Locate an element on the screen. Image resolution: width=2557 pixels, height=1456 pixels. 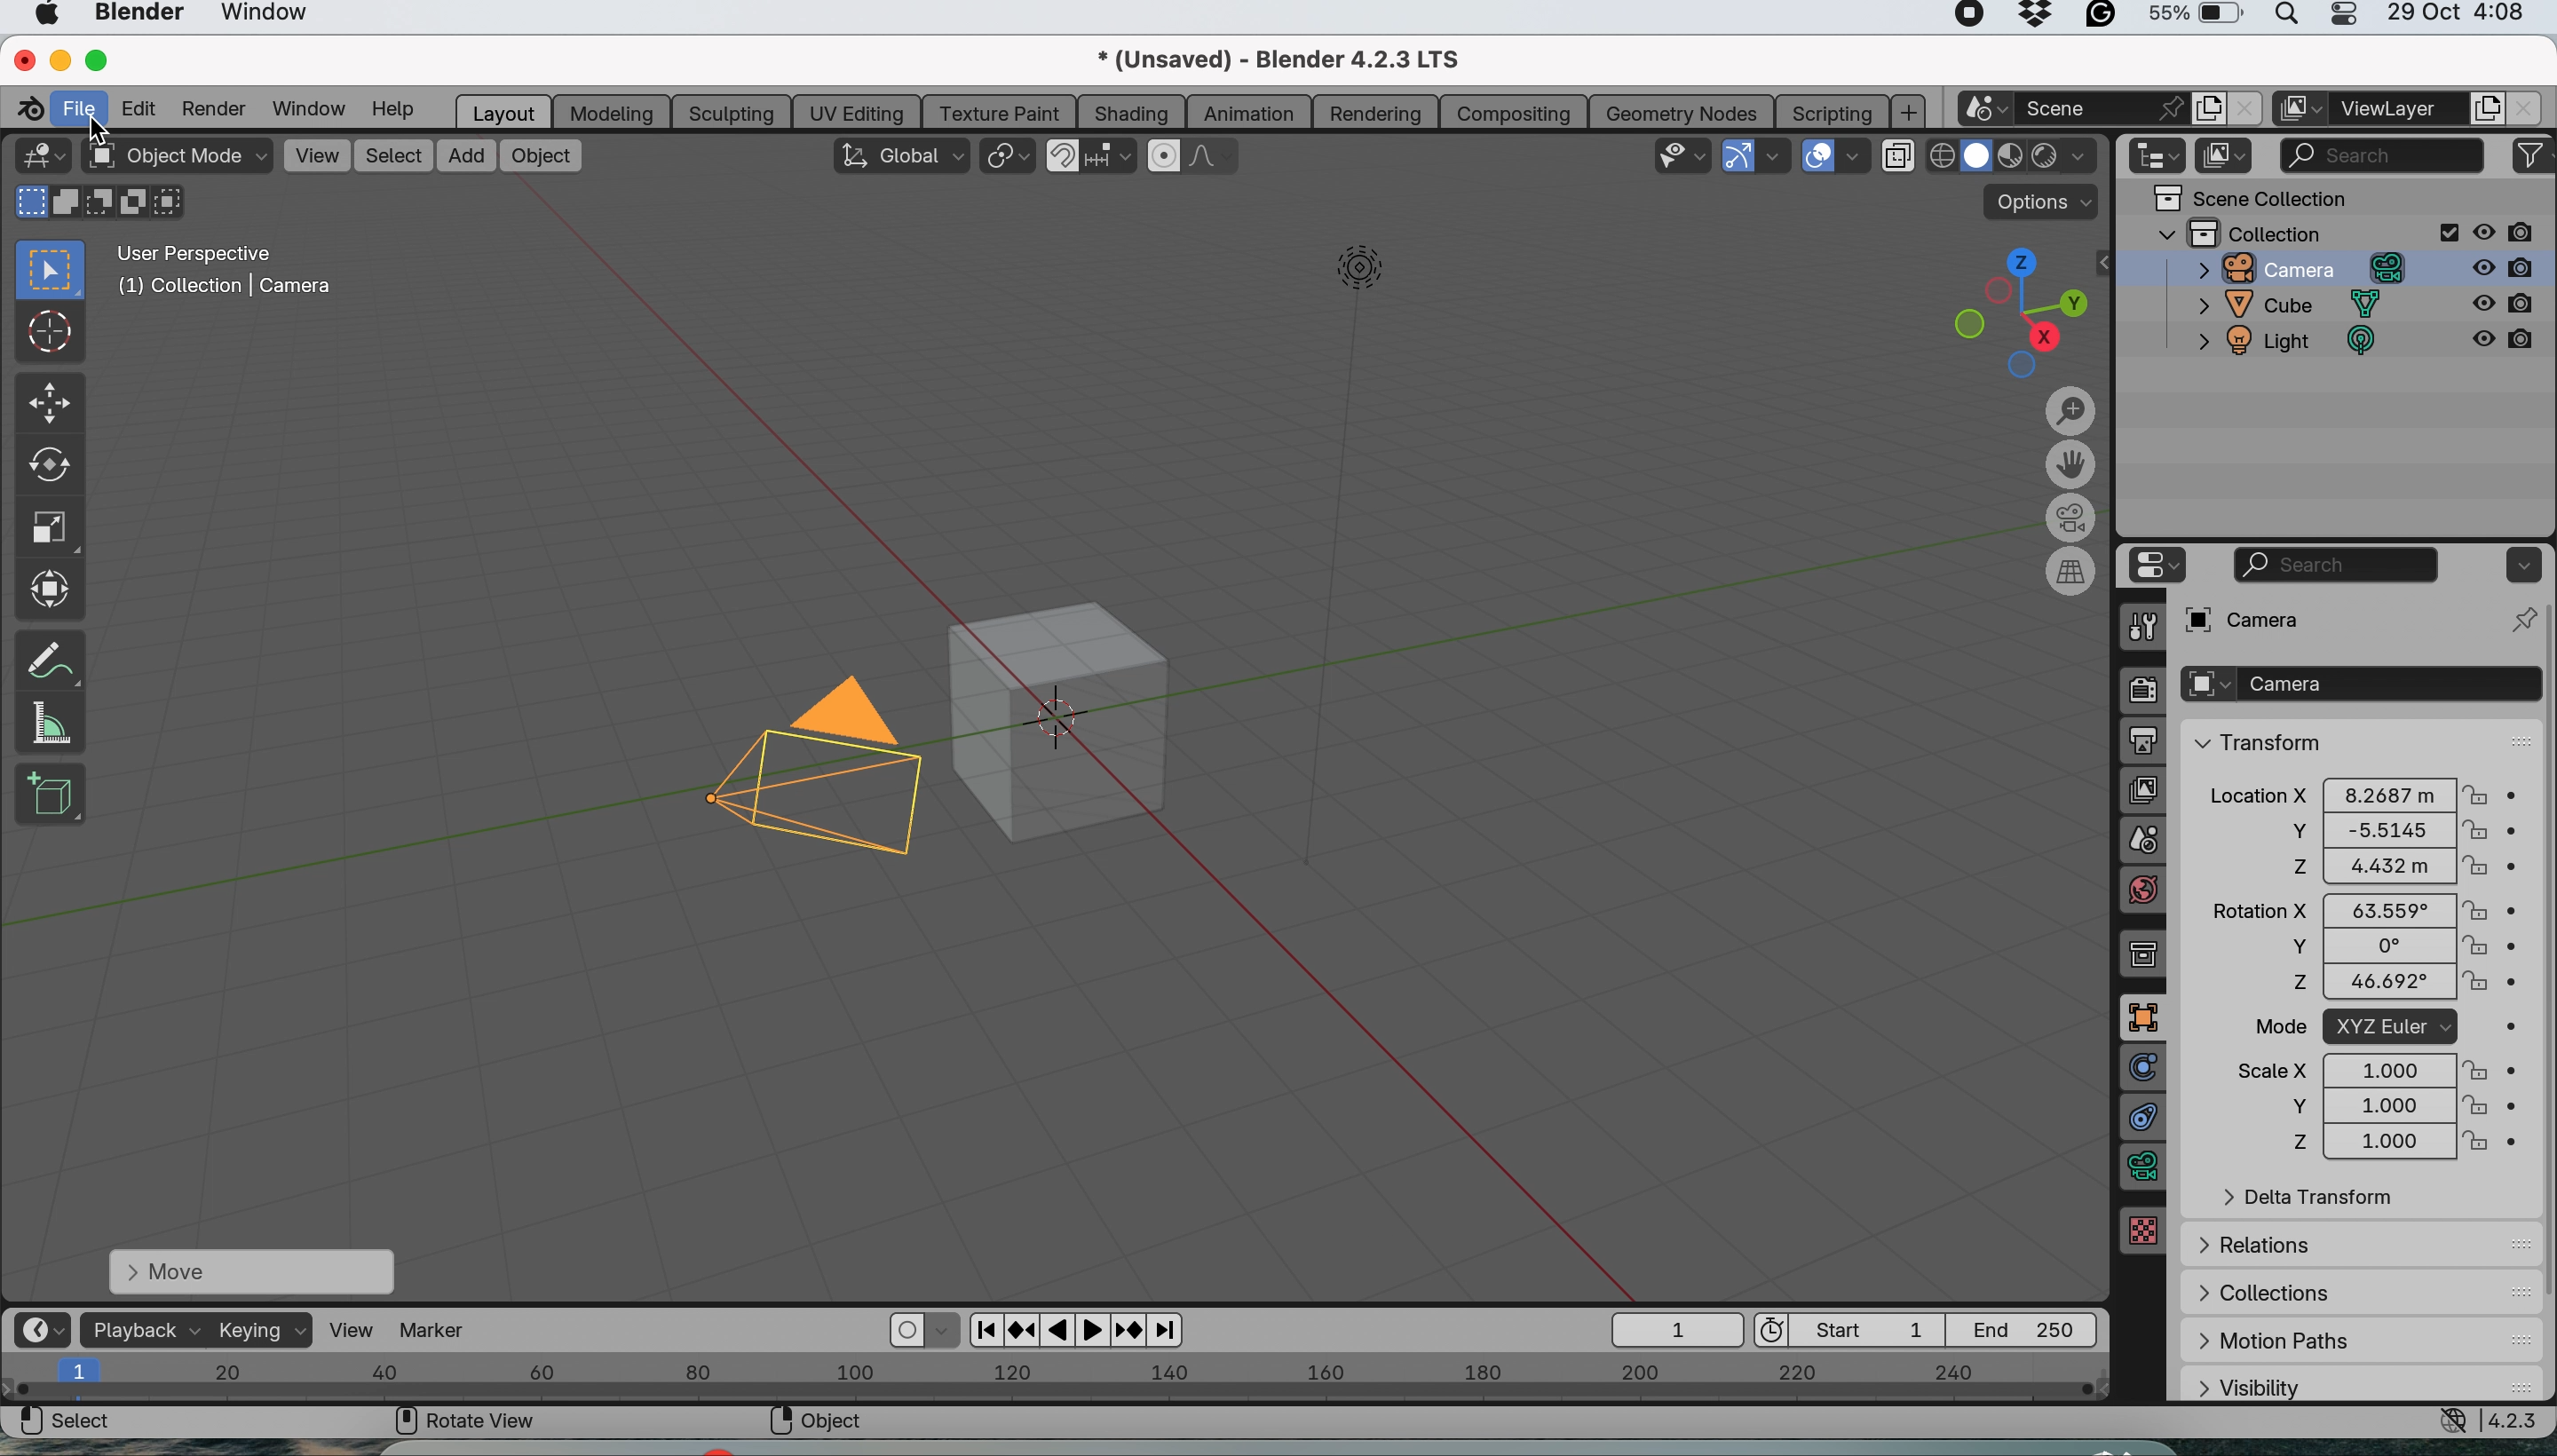
pin is located at coordinates (2520, 619).